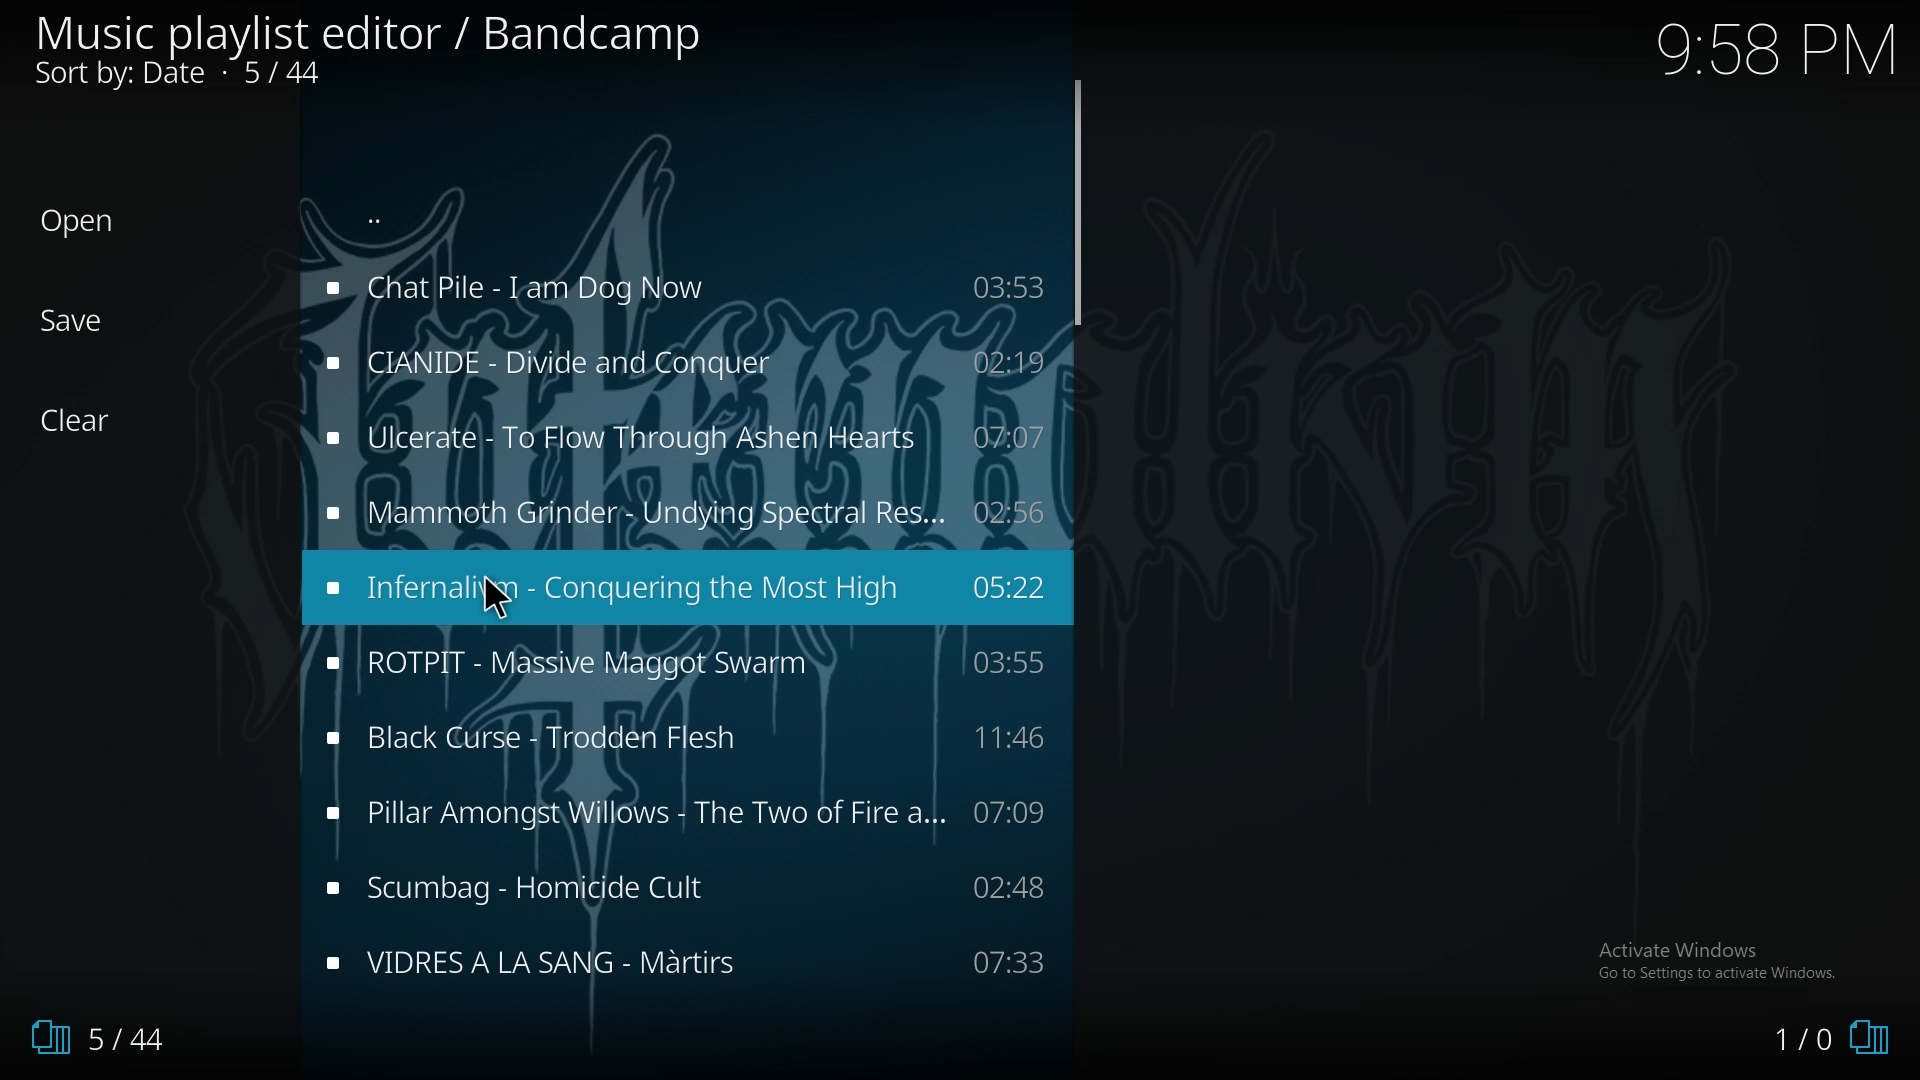 This screenshot has width=1920, height=1080. Describe the element at coordinates (687, 812) in the screenshot. I see `music` at that location.